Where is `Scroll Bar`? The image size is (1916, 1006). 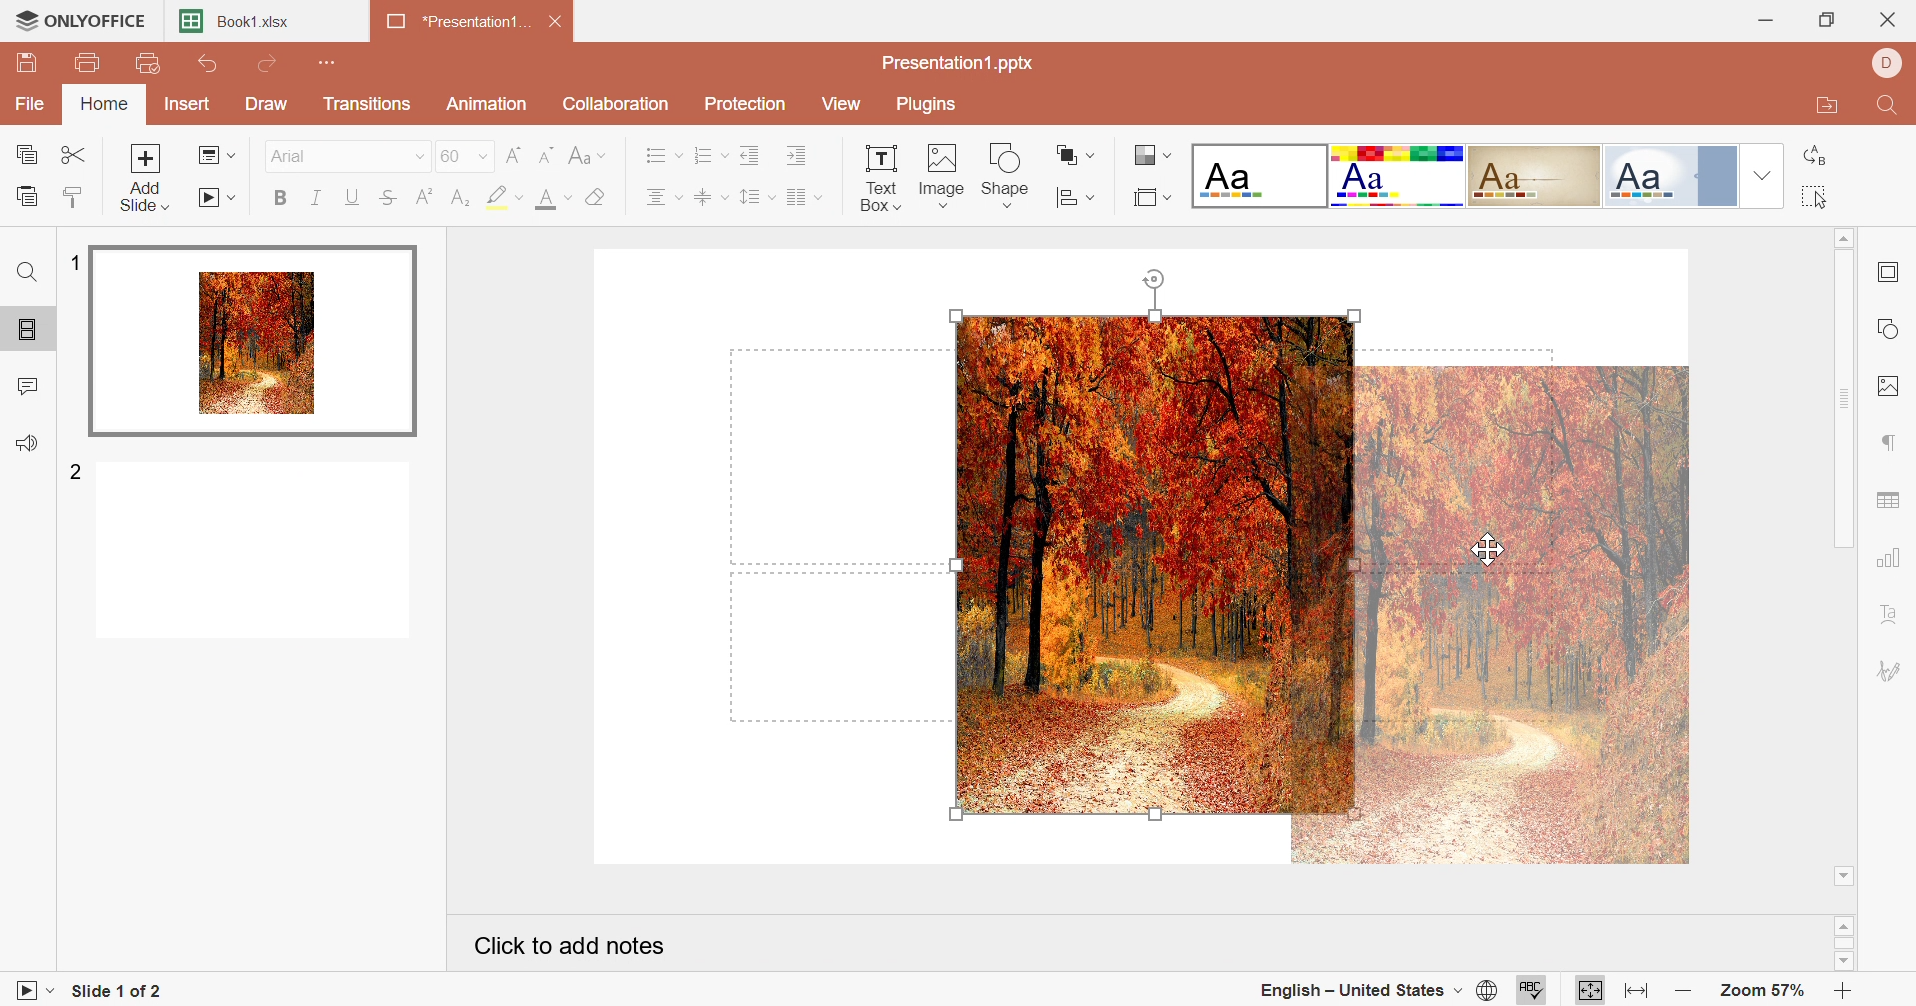 Scroll Bar is located at coordinates (1845, 943).